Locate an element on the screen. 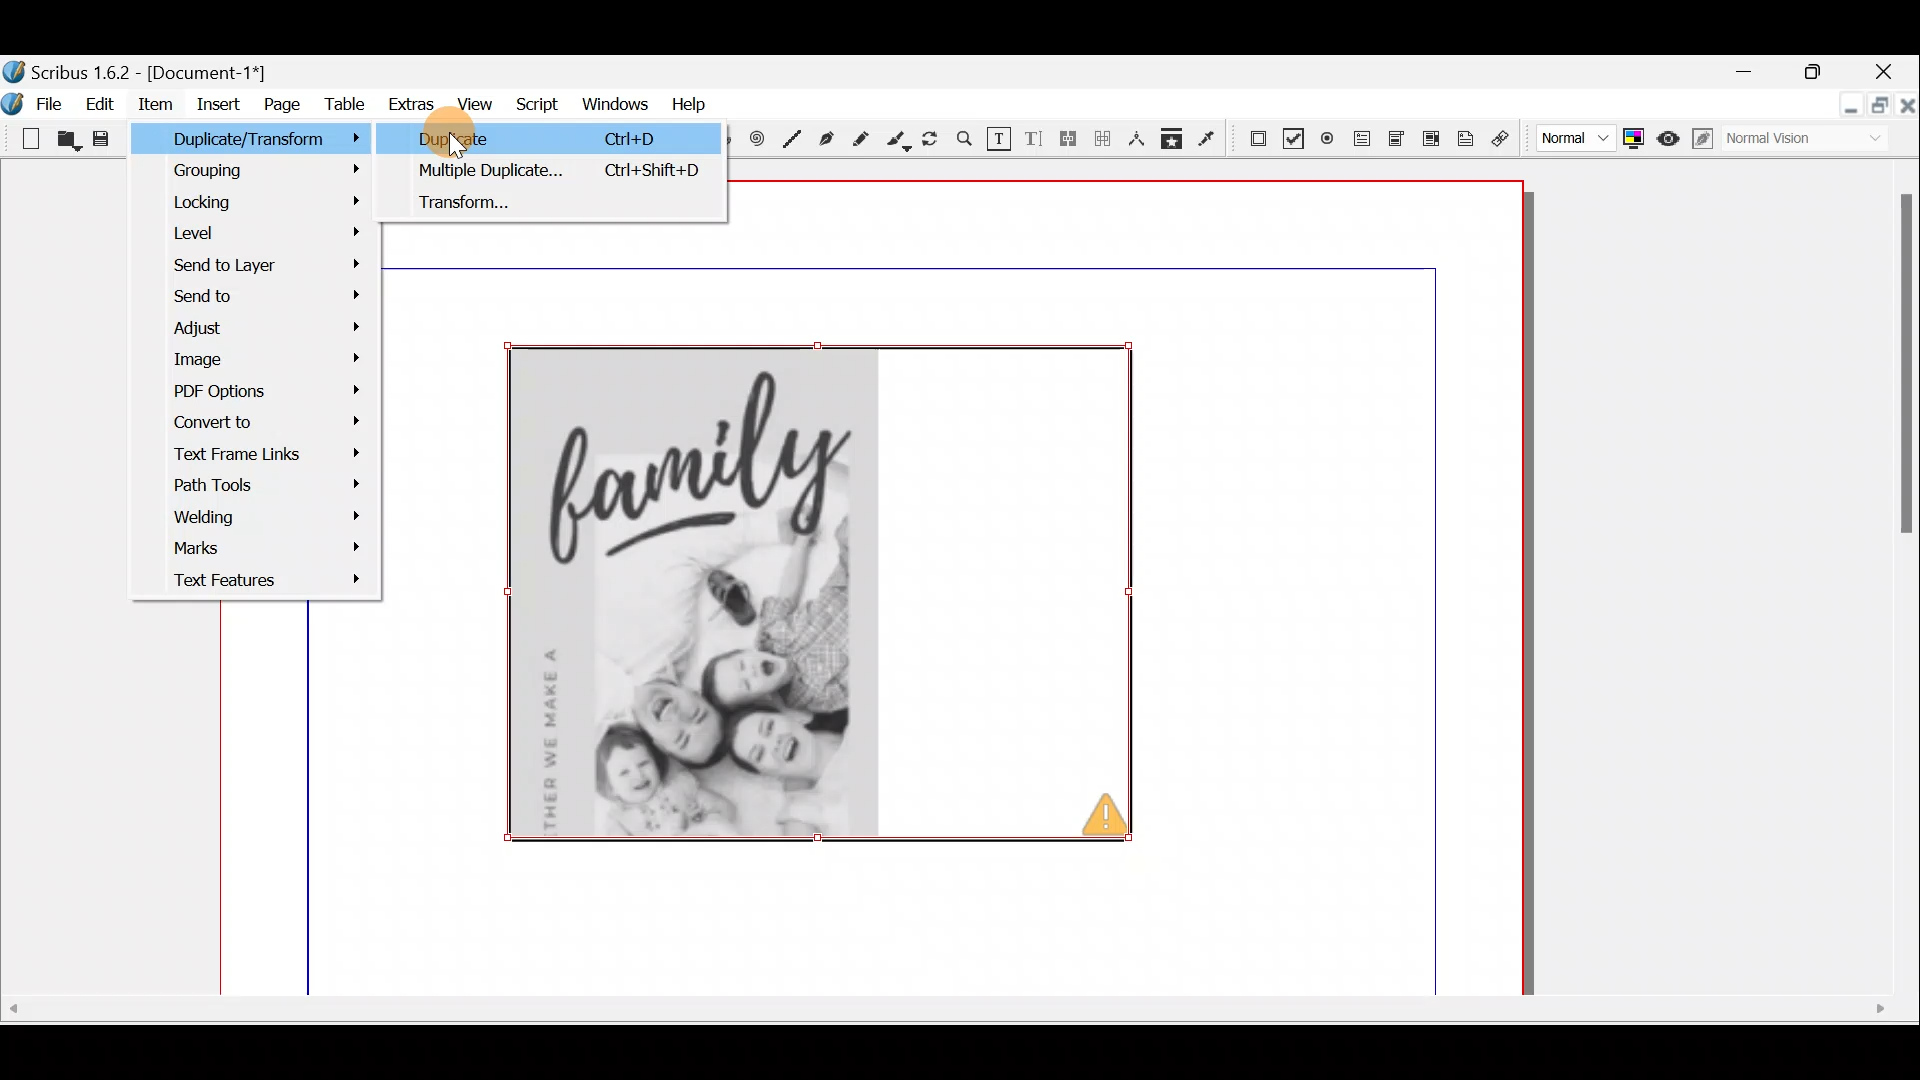 The width and height of the screenshot is (1920, 1080). Cursor is located at coordinates (460, 145).